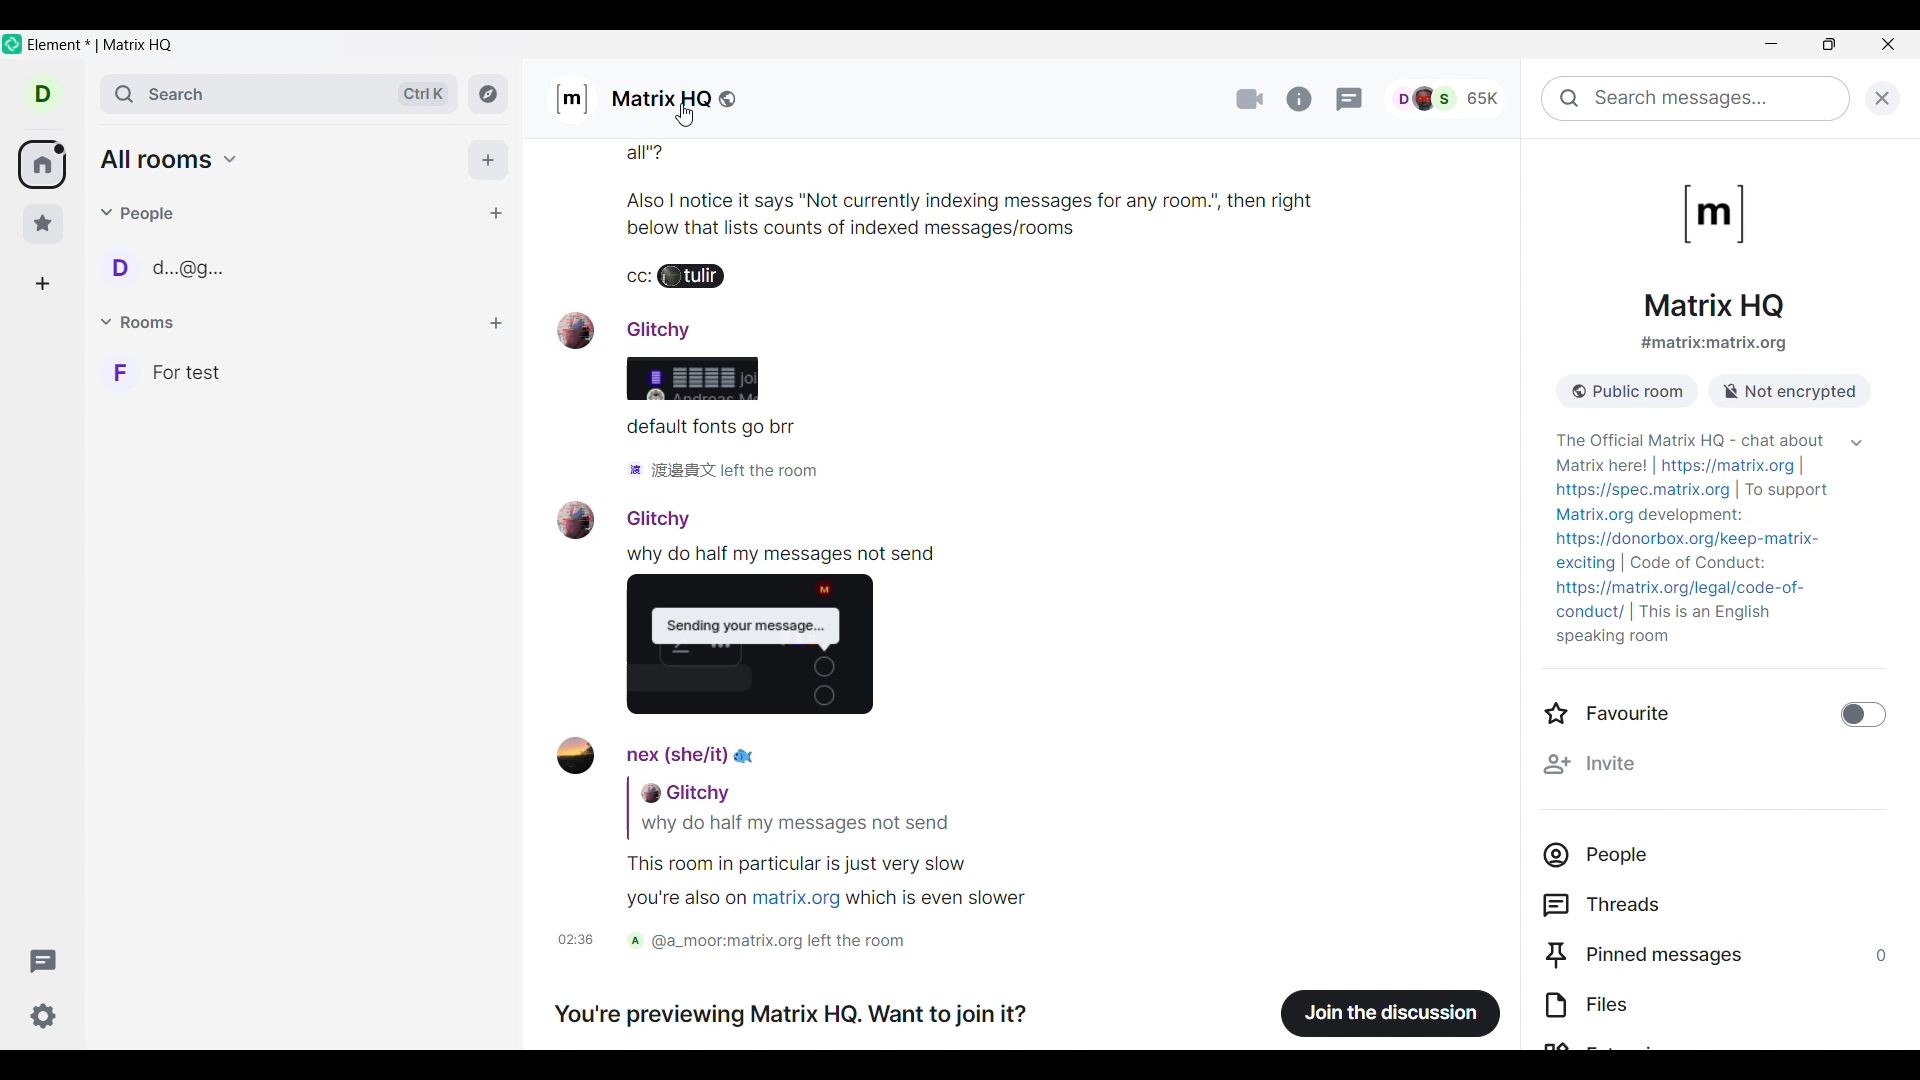 The width and height of the screenshot is (1920, 1080). Describe the element at coordinates (805, 847) in the screenshot. I see `Glitchy, why do half my messages not send, this room in particular is just very slow you're also on matrix.org which is even slower` at that location.